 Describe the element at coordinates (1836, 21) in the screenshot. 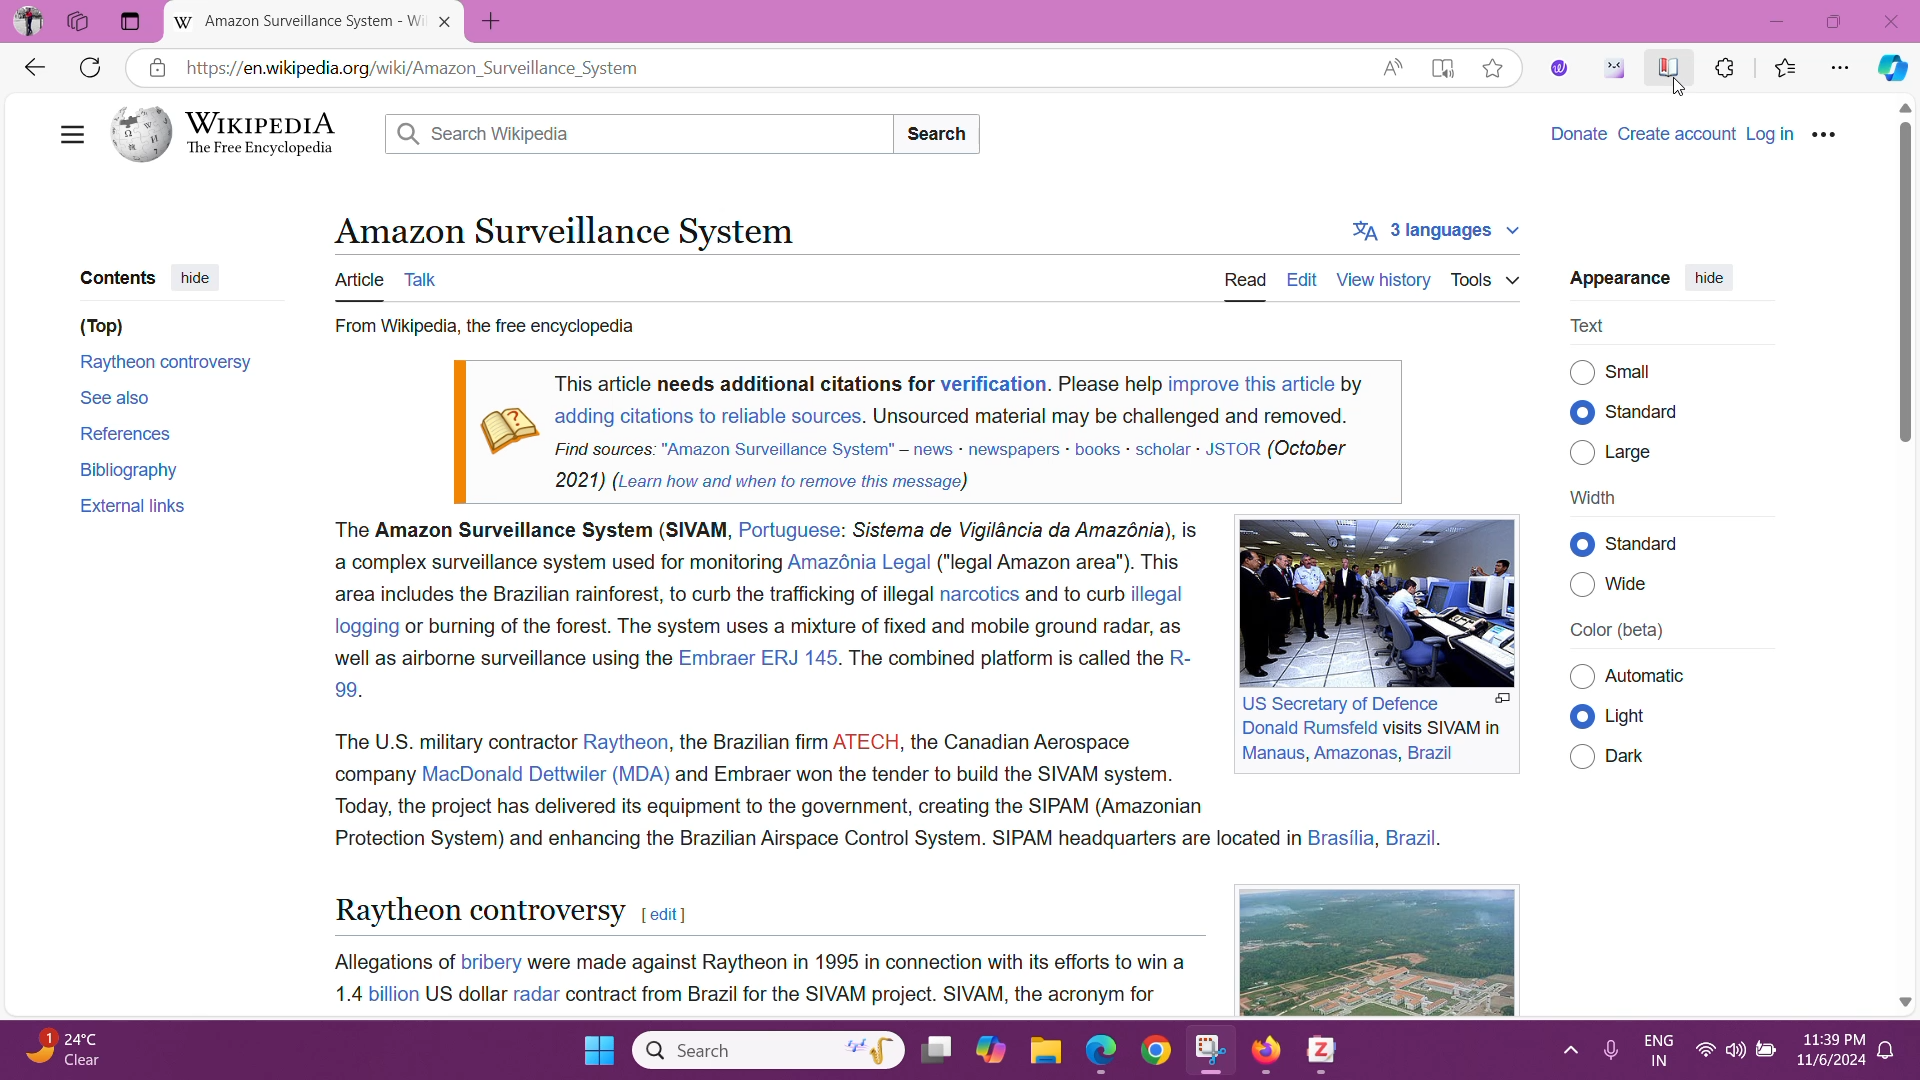

I see `Restore Down` at that location.